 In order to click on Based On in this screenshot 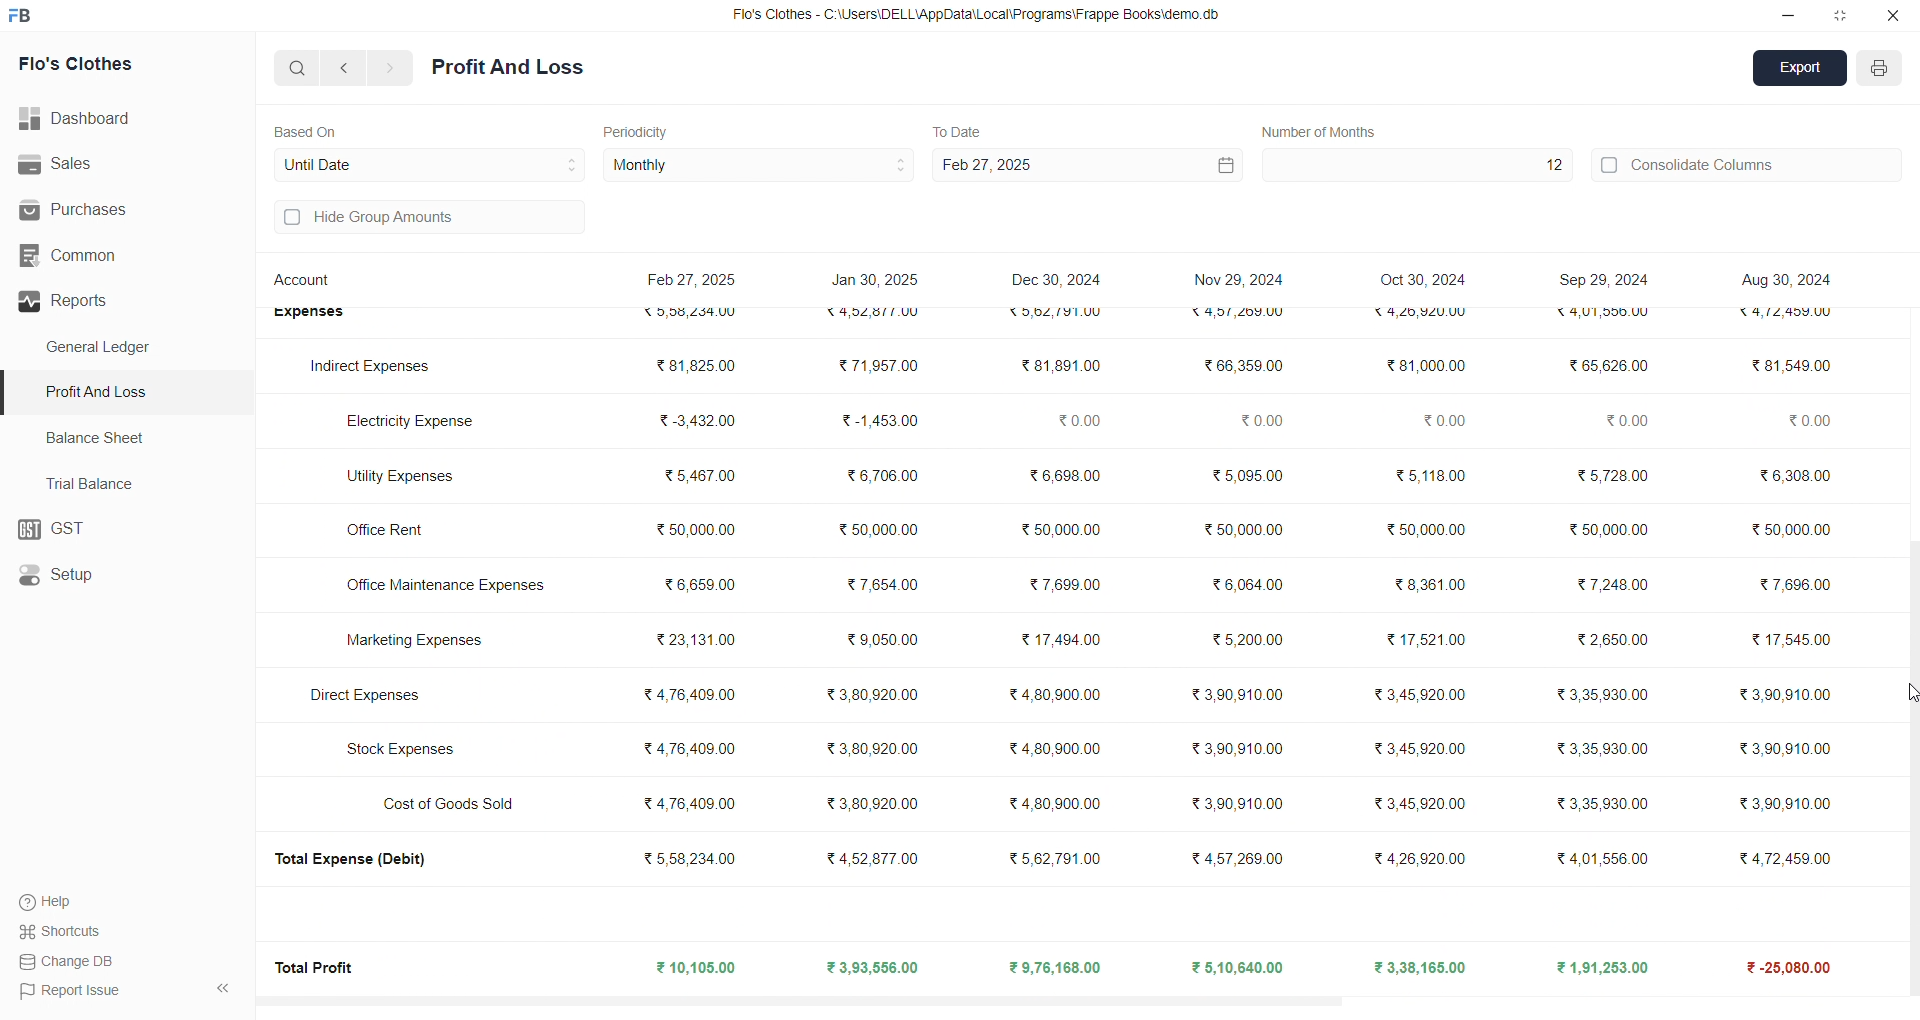, I will do `click(310, 130)`.